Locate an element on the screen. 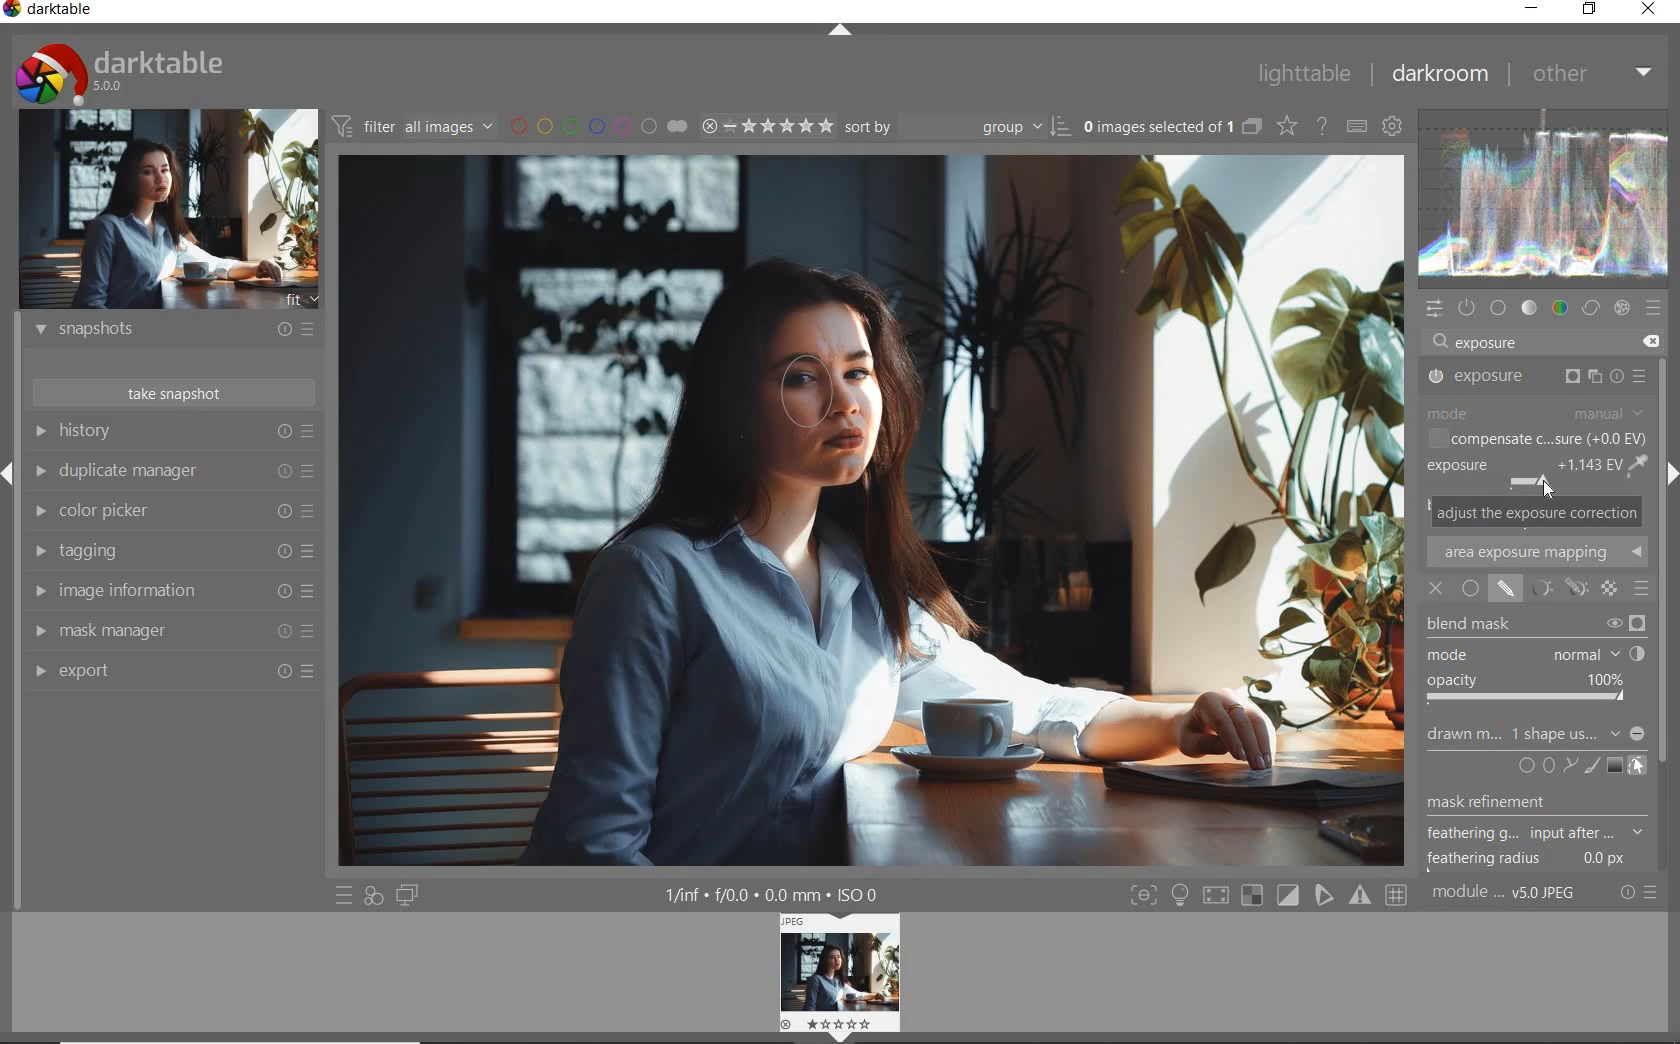  tone is located at coordinates (1529, 307).